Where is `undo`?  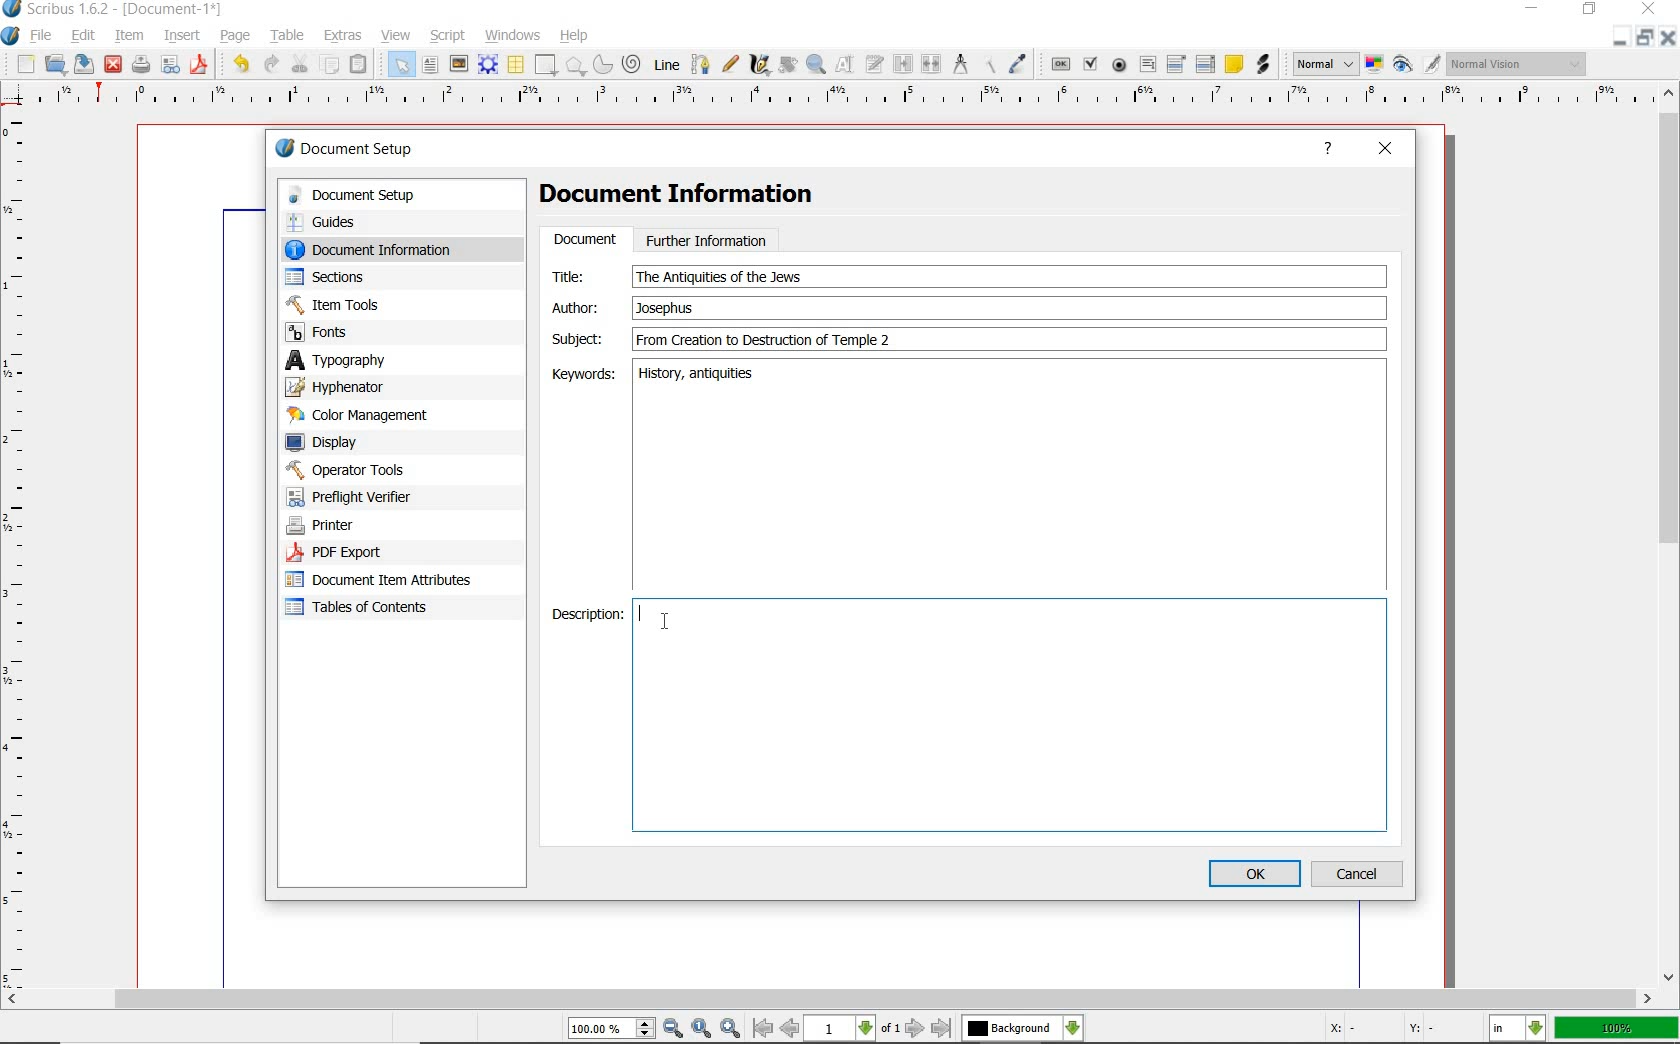
undo is located at coordinates (240, 66).